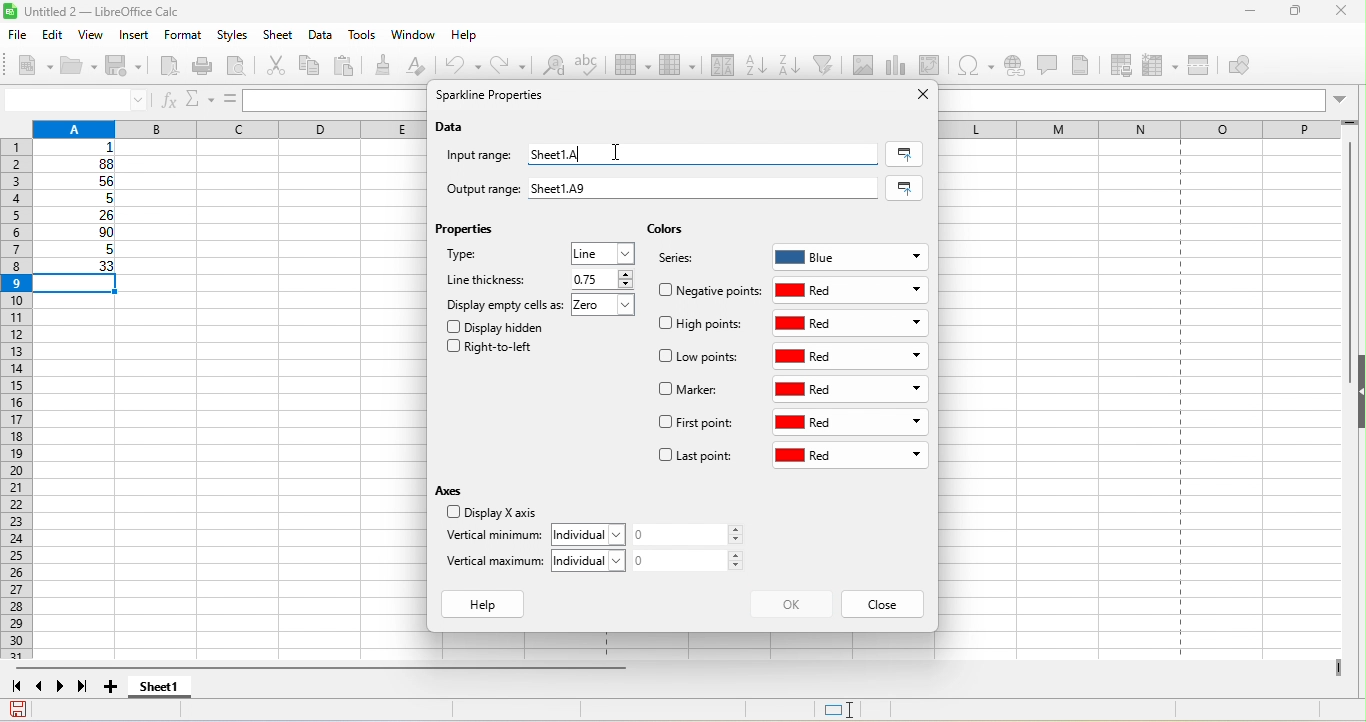 The image size is (1366, 722). What do you see at coordinates (311, 65) in the screenshot?
I see `copy` at bounding box center [311, 65].